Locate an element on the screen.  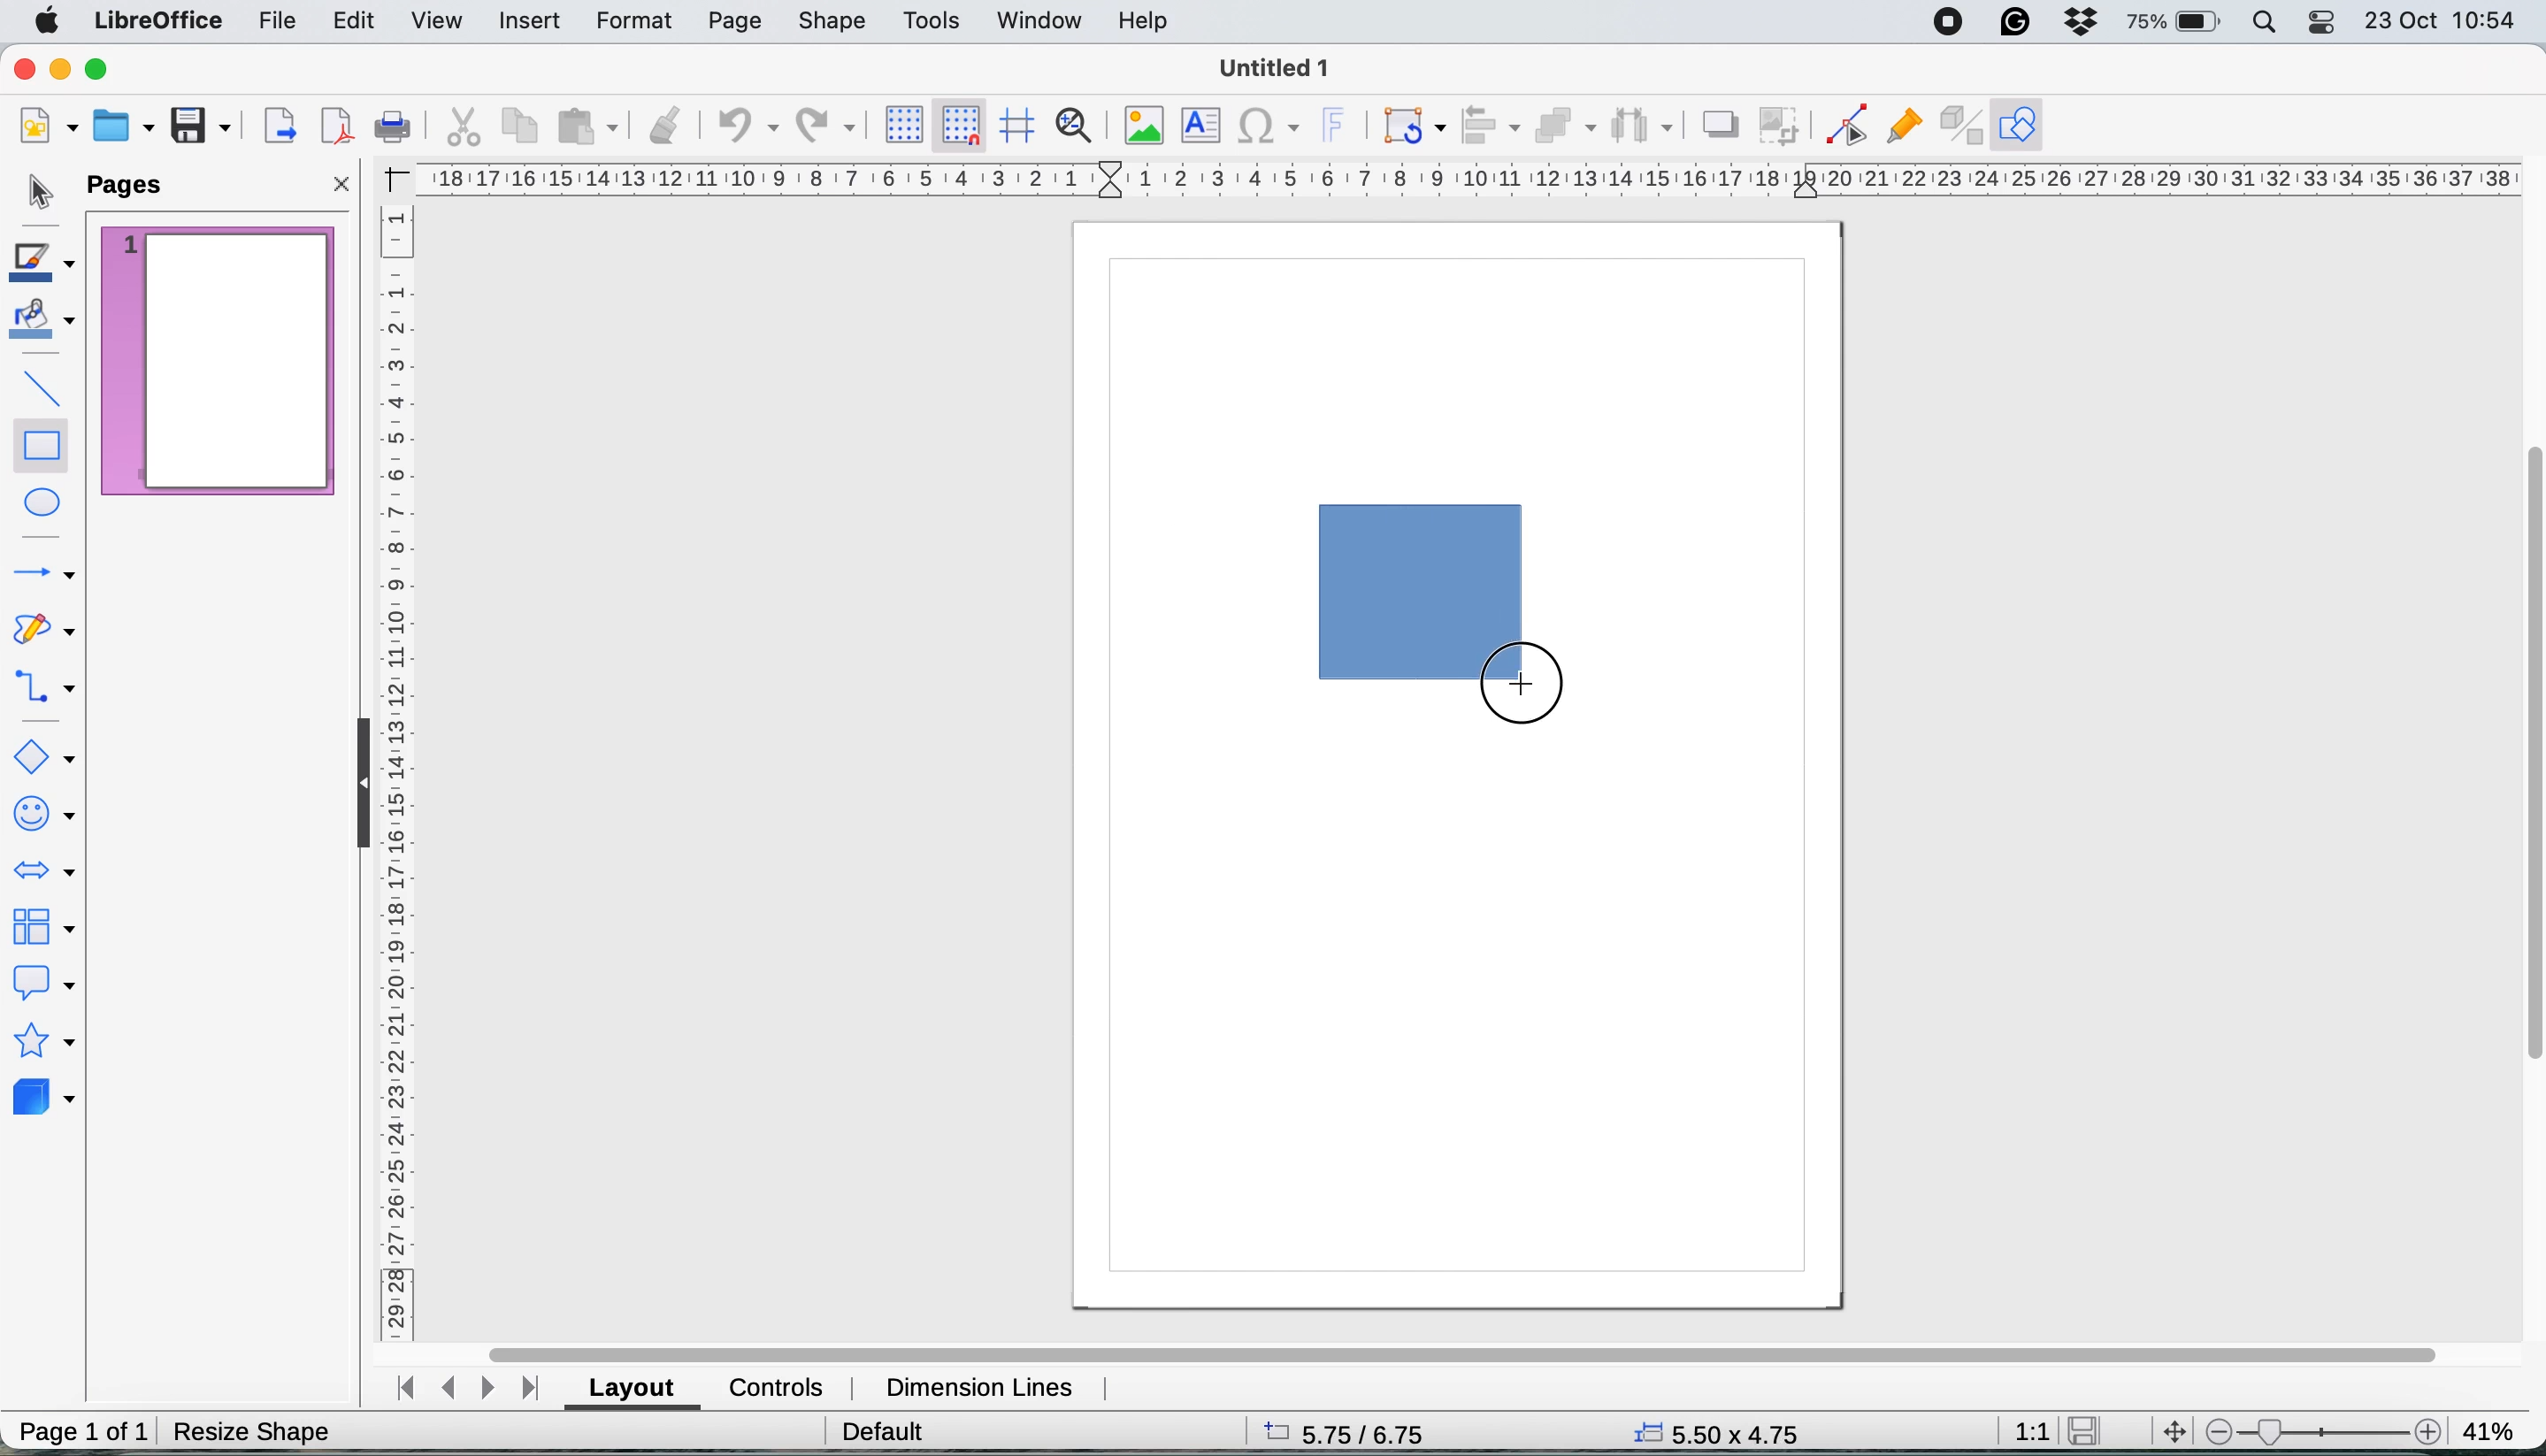
display grid is located at coordinates (904, 122).